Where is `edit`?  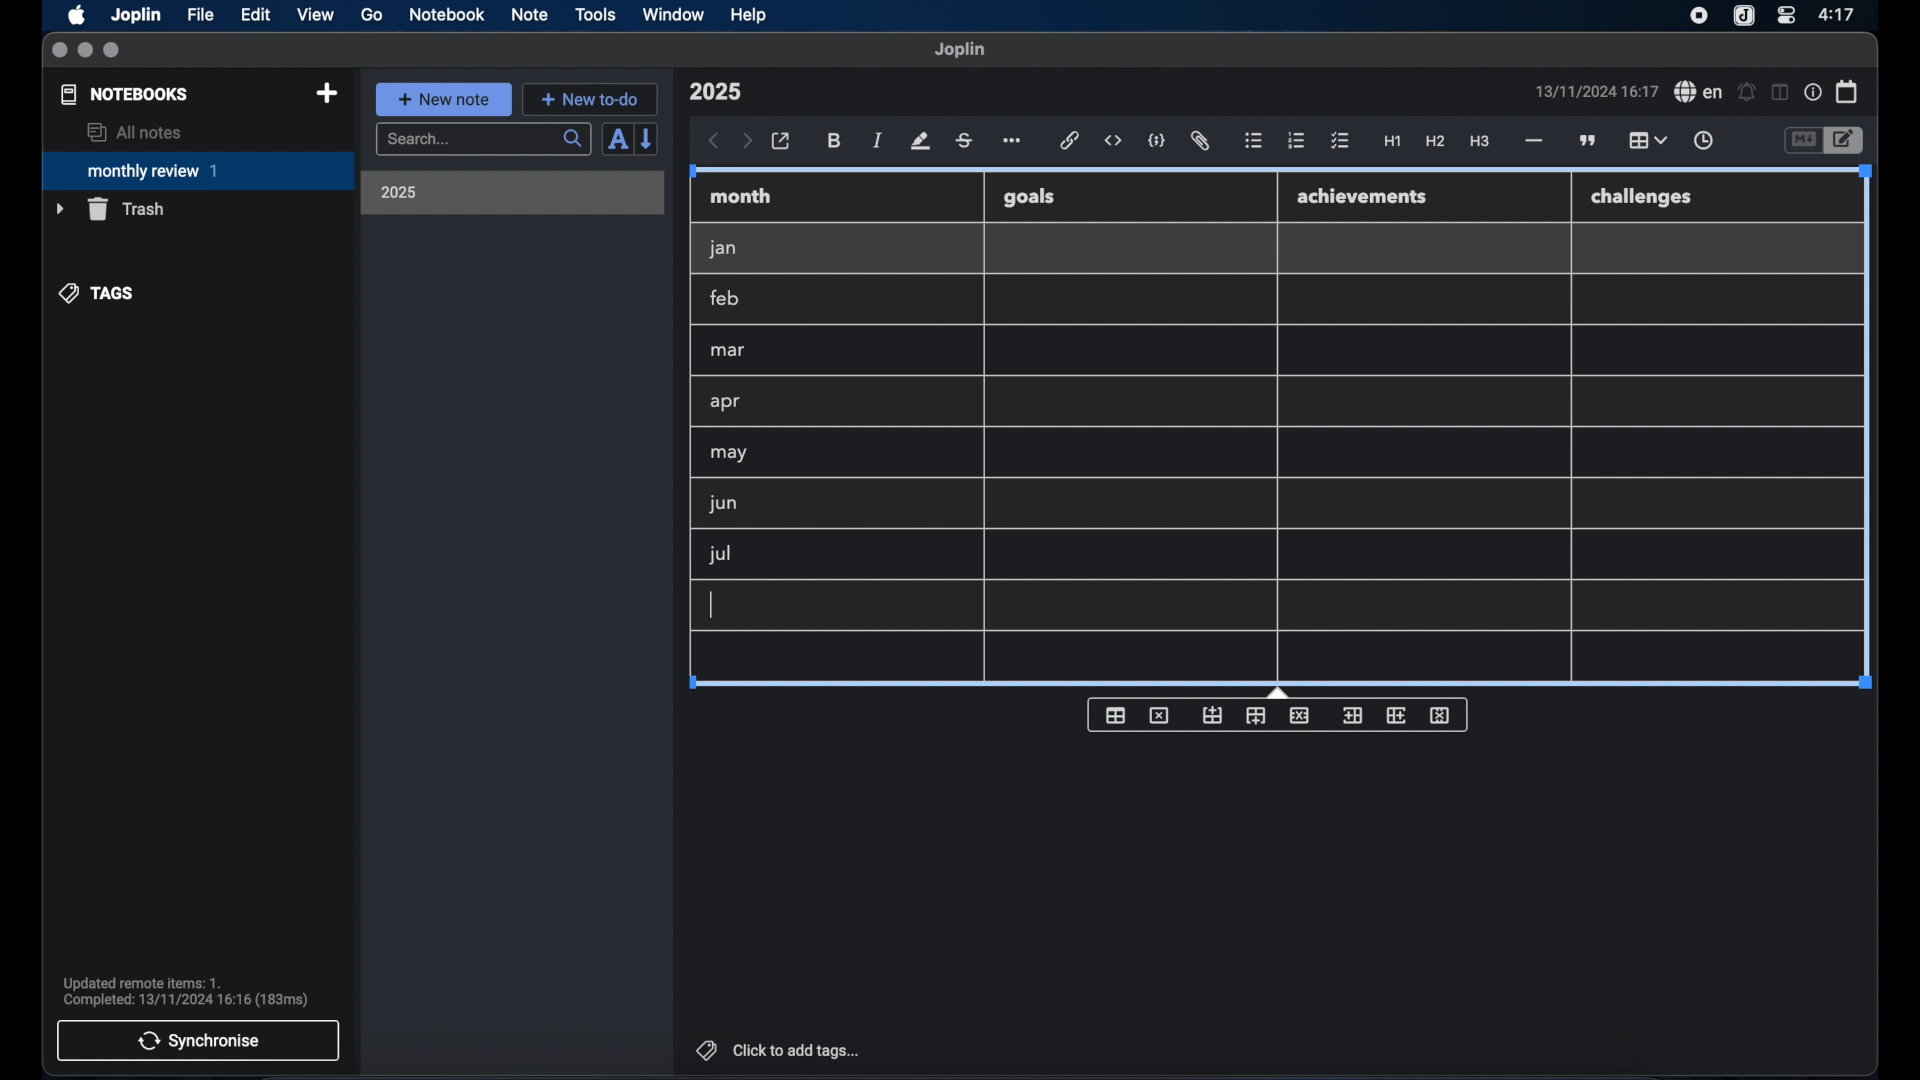 edit is located at coordinates (257, 15).